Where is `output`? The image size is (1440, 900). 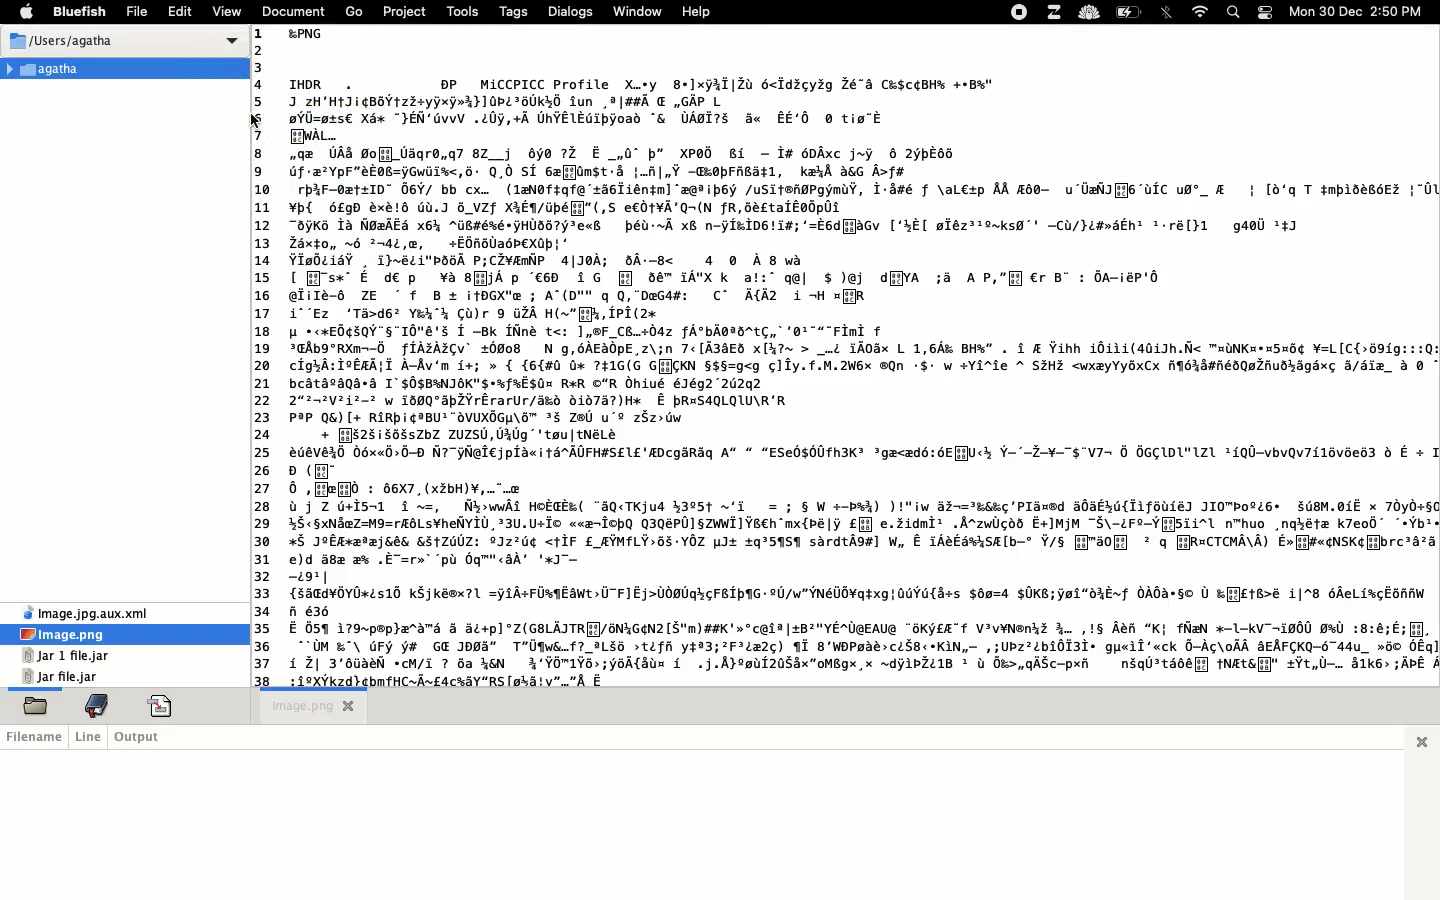 output is located at coordinates (142, 736).